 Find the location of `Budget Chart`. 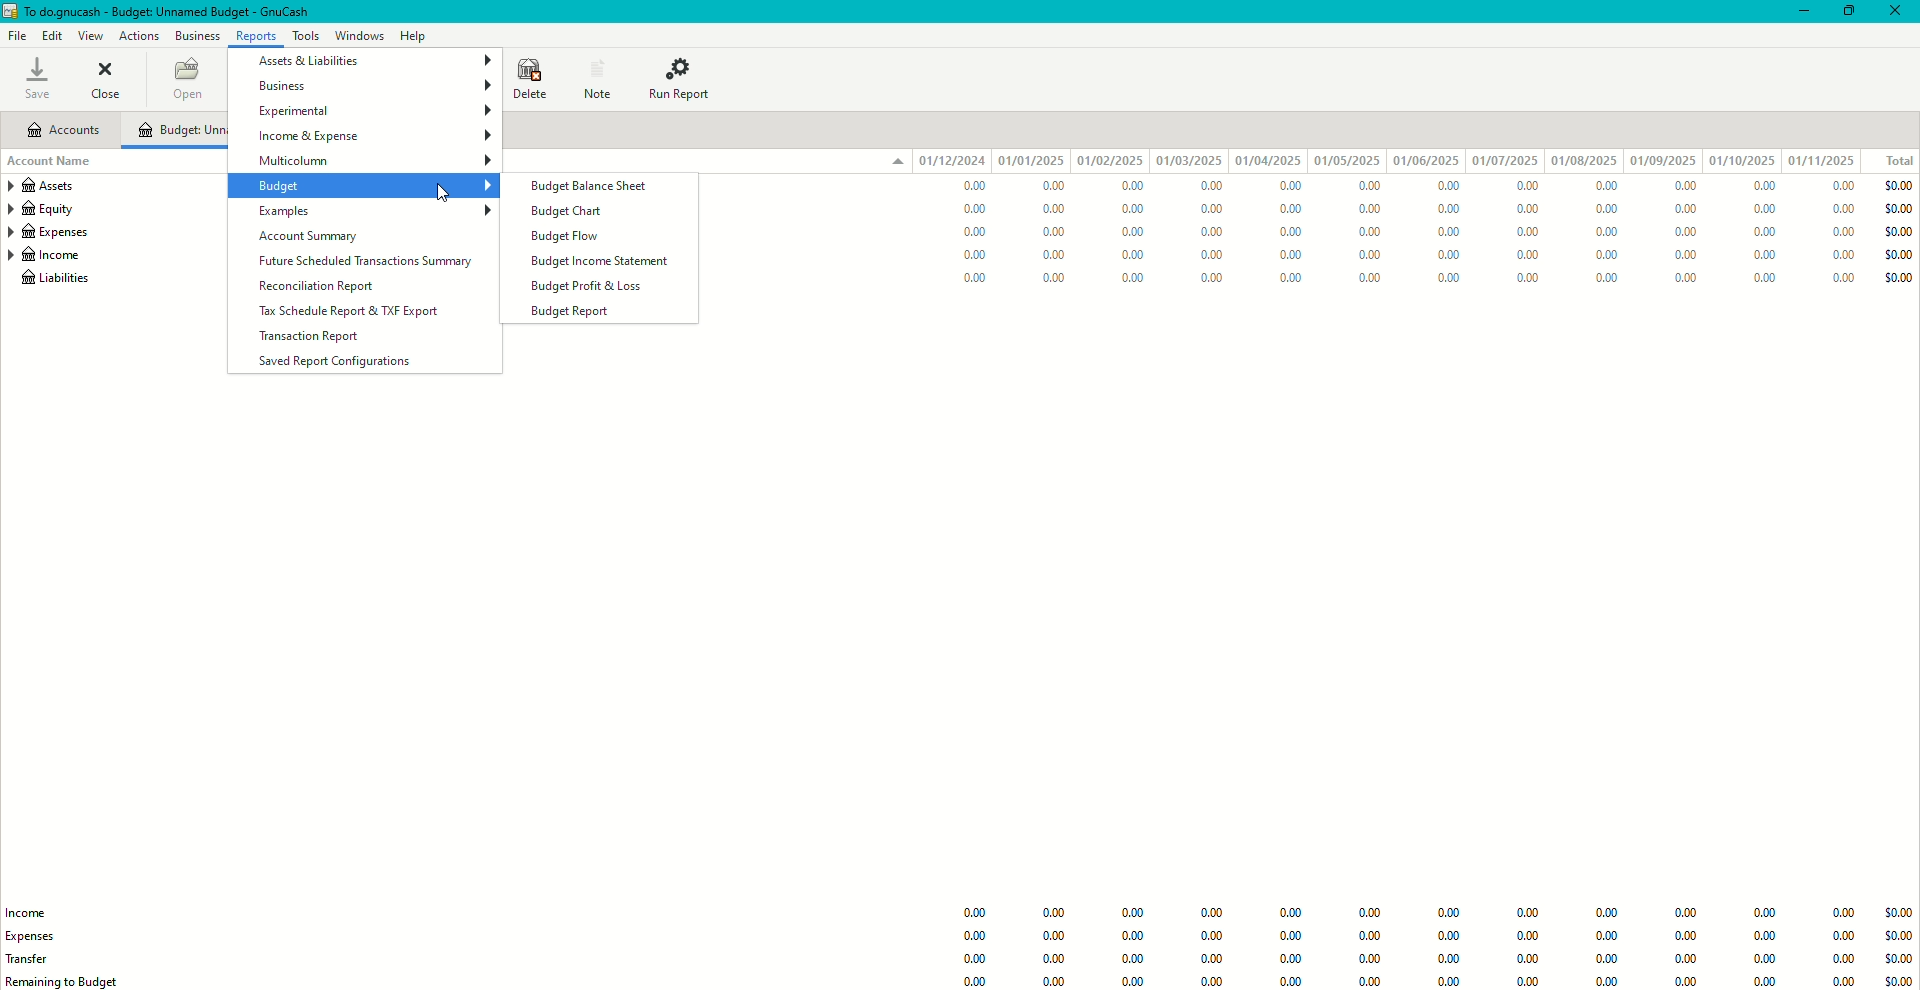

Budget Chart is located at coordinates (568, 211).